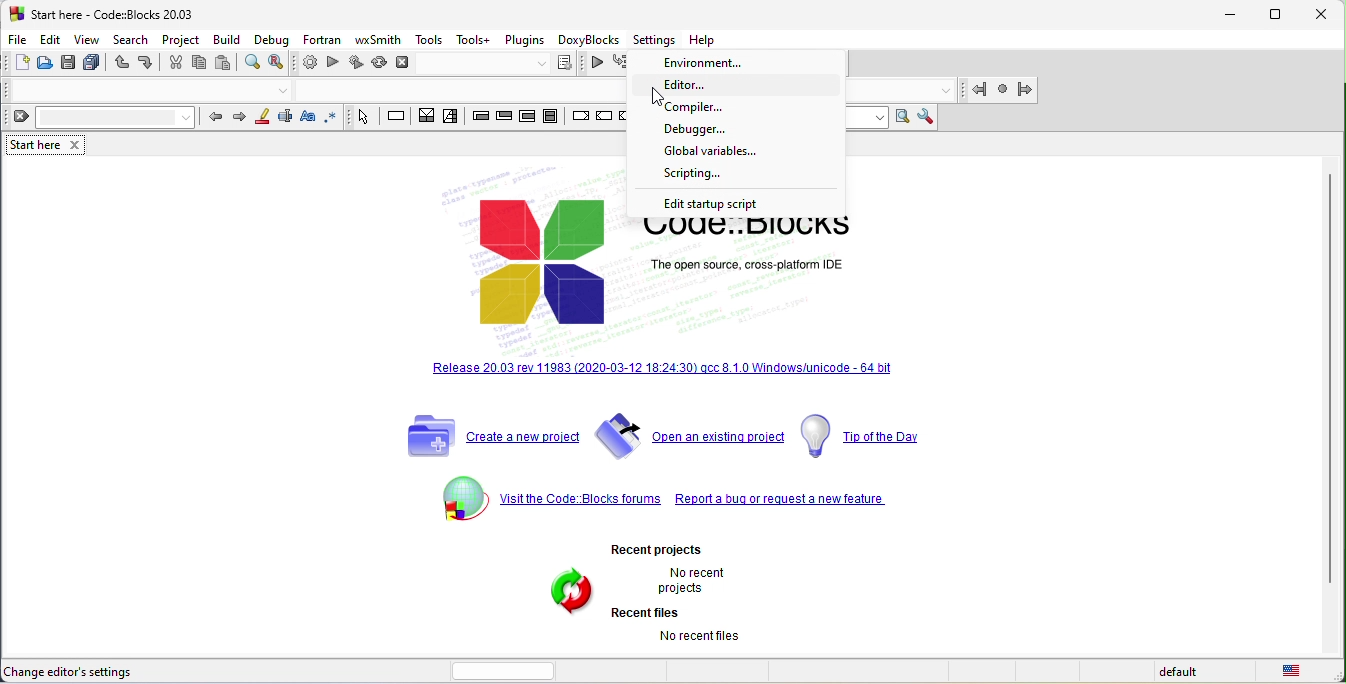 The image size is (1346, 684). Describe the element at coordinates (708, 39) in the screenshot. I see `help` at that location.